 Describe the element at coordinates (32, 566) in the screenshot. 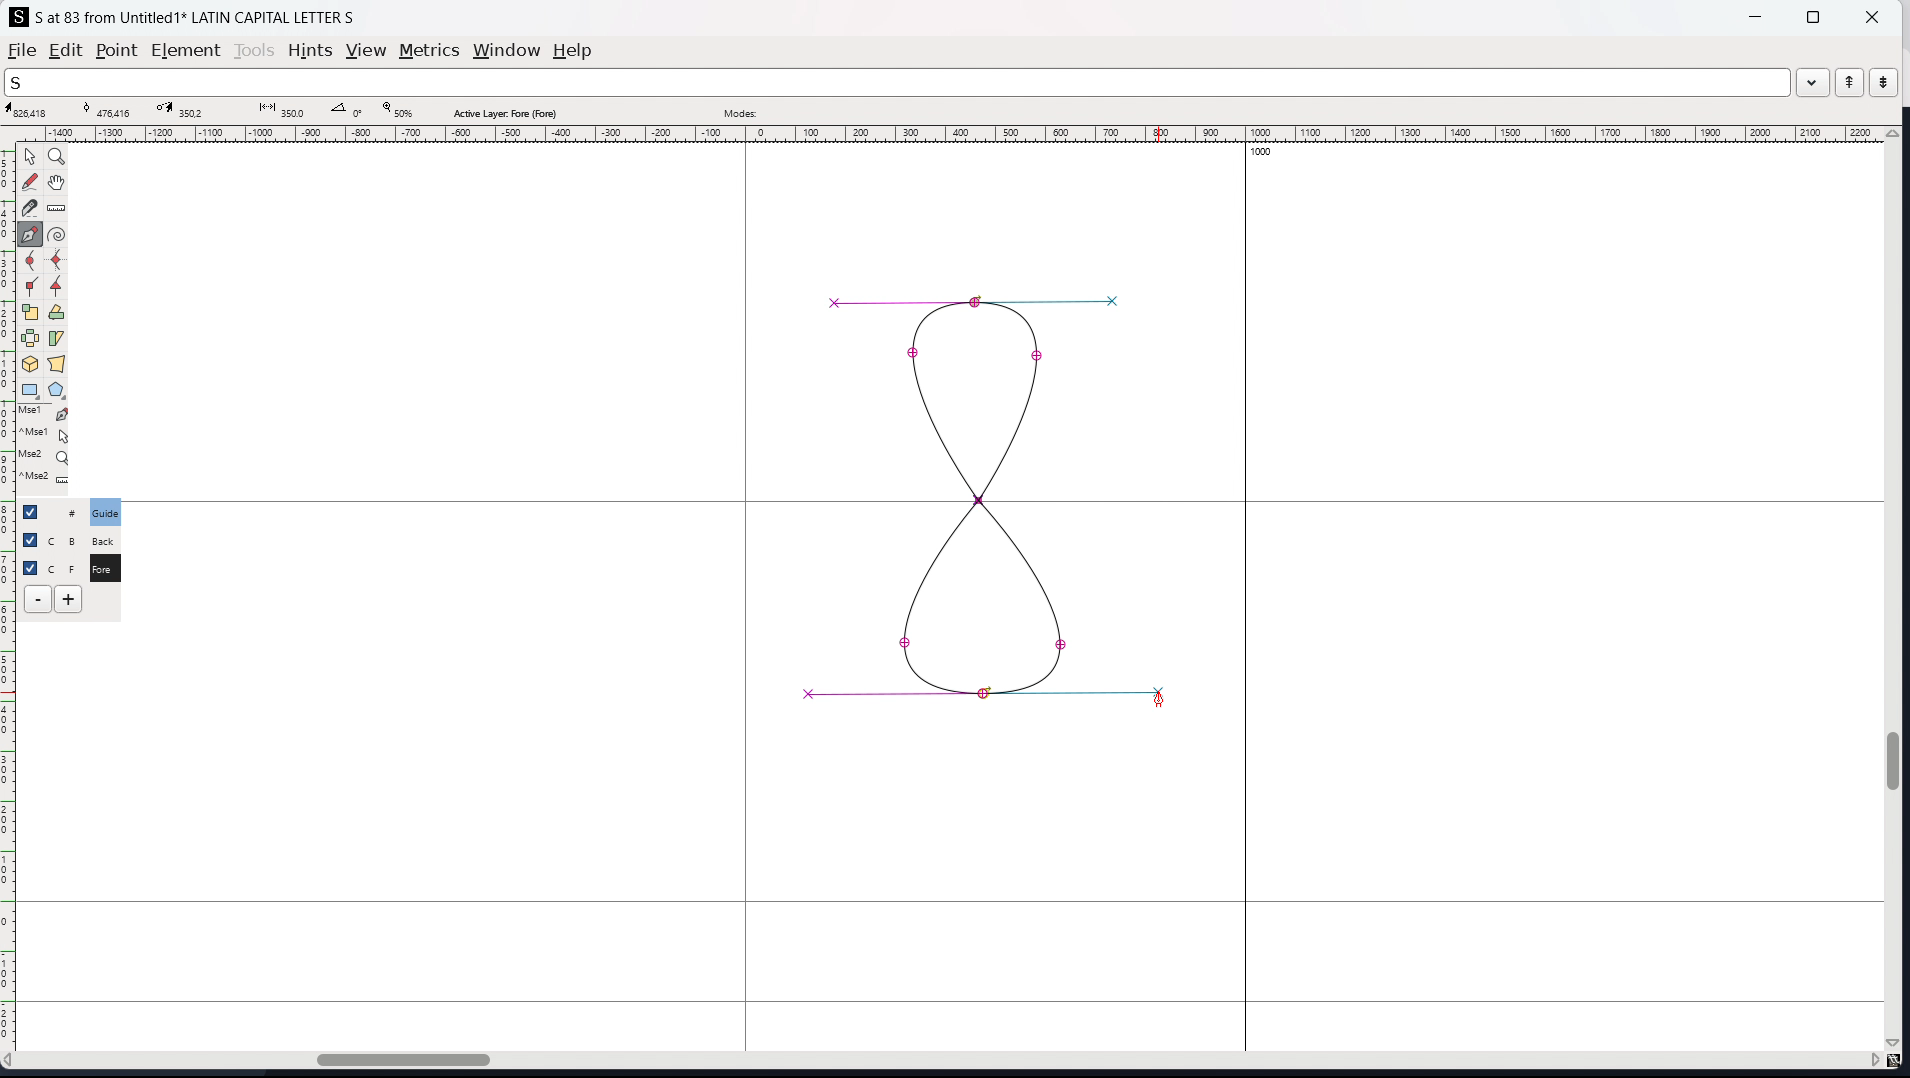

I see `selection toggle` at that location.